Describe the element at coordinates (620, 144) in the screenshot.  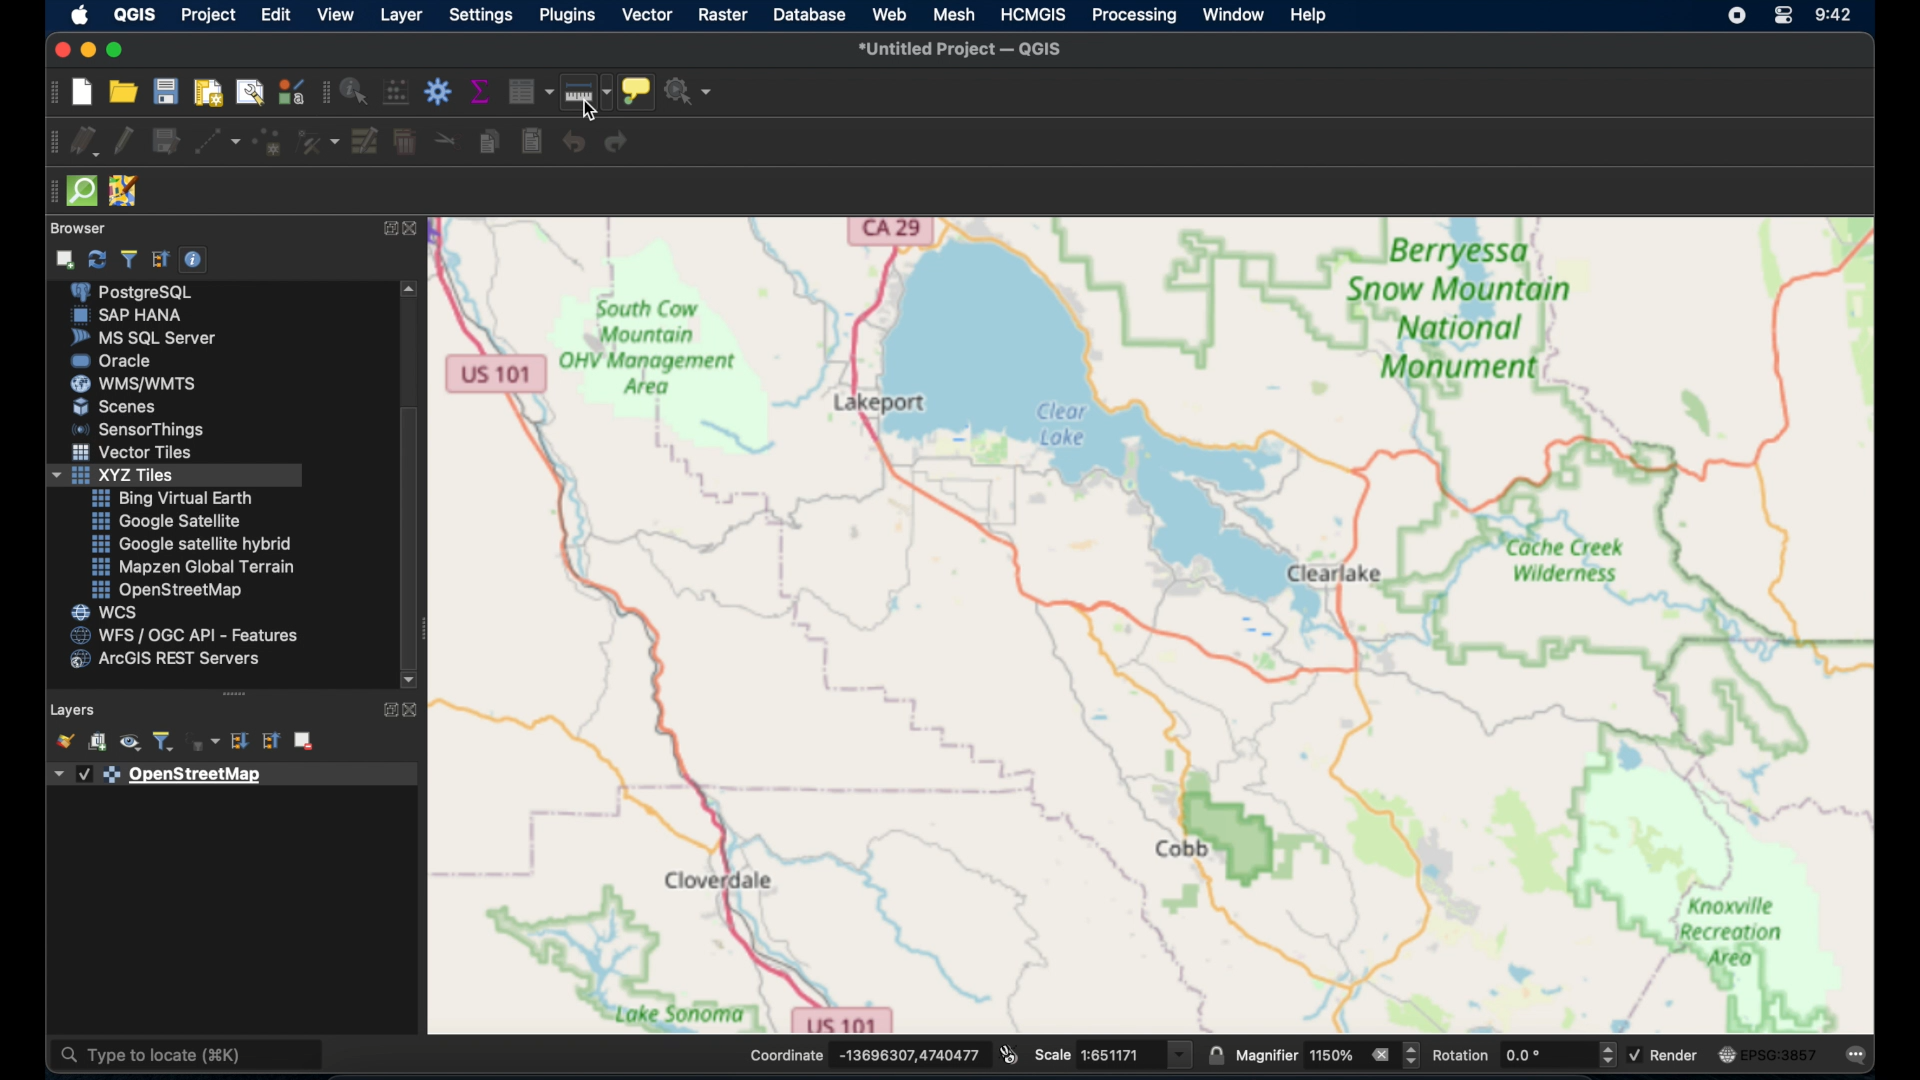
I see `redo` at that location.